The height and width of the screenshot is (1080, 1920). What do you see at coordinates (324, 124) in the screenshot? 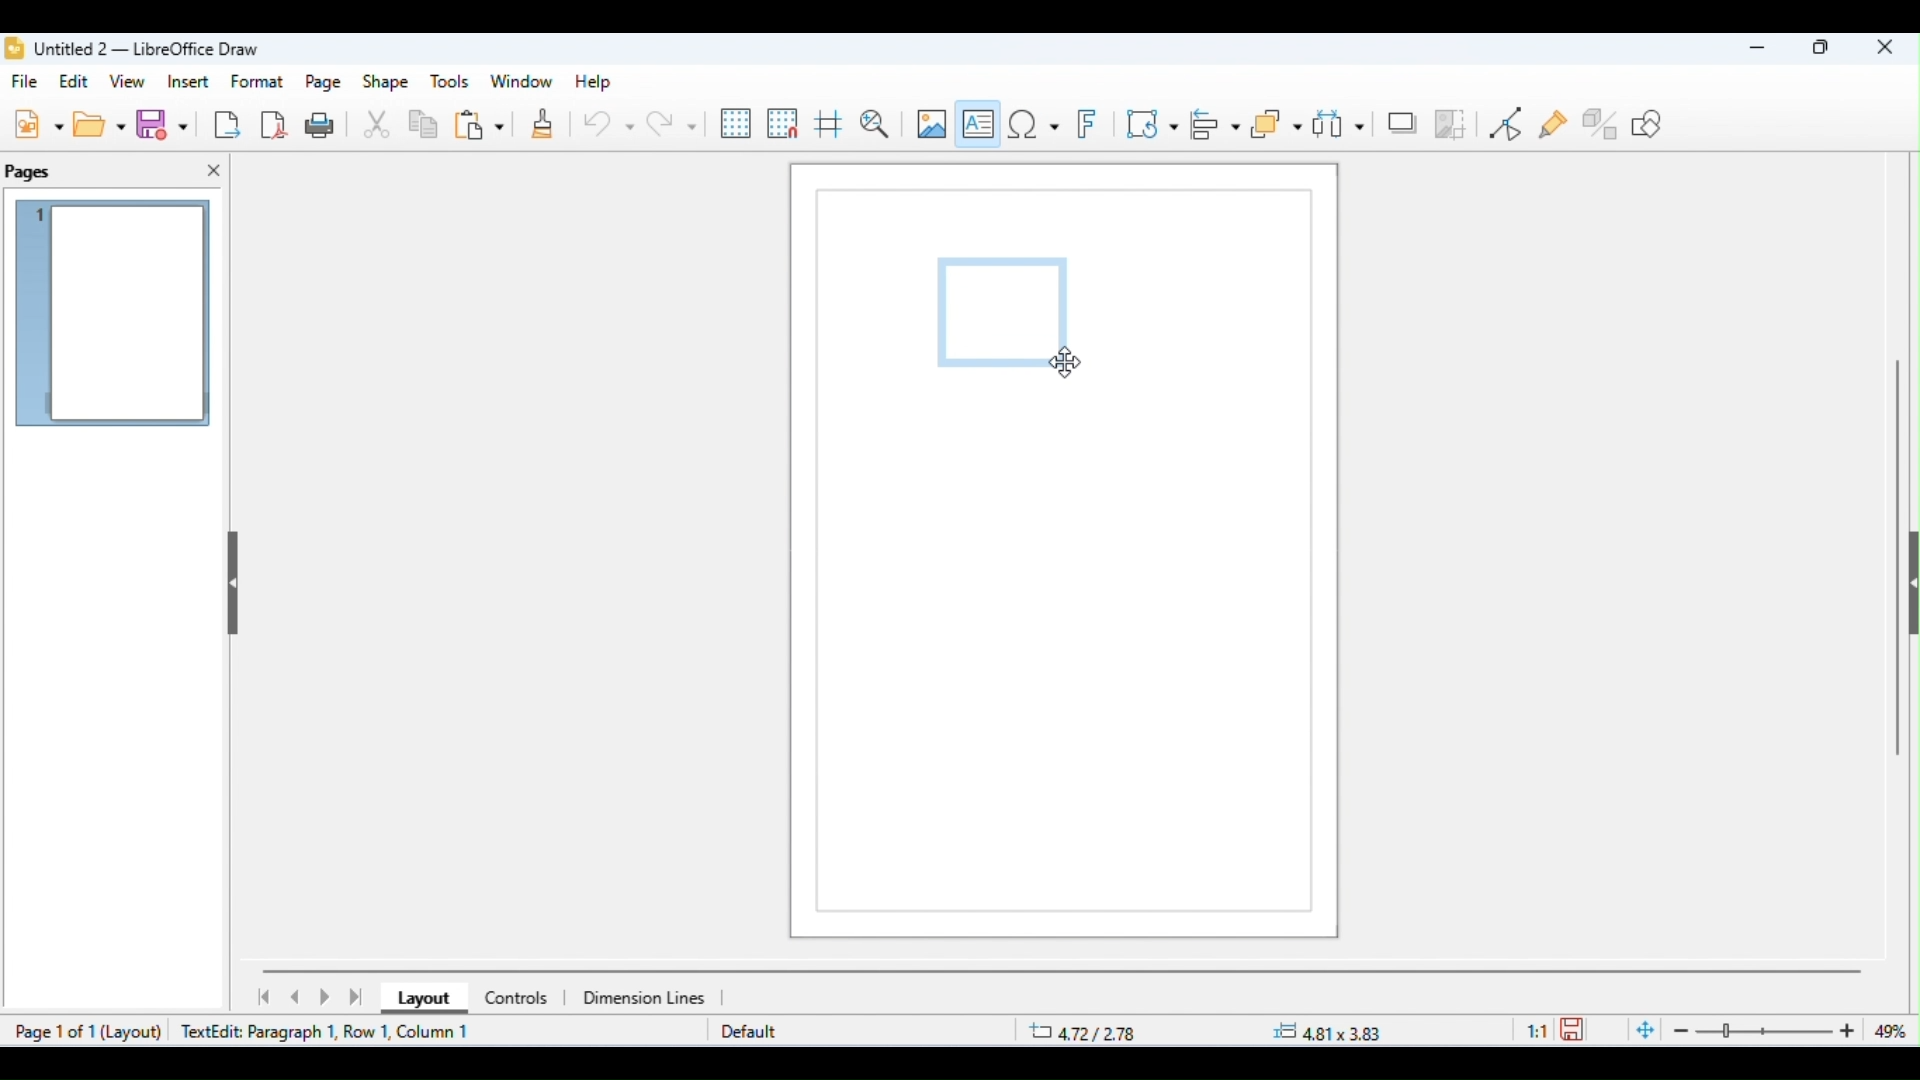
I see `print` at bounding box center [324, 124].